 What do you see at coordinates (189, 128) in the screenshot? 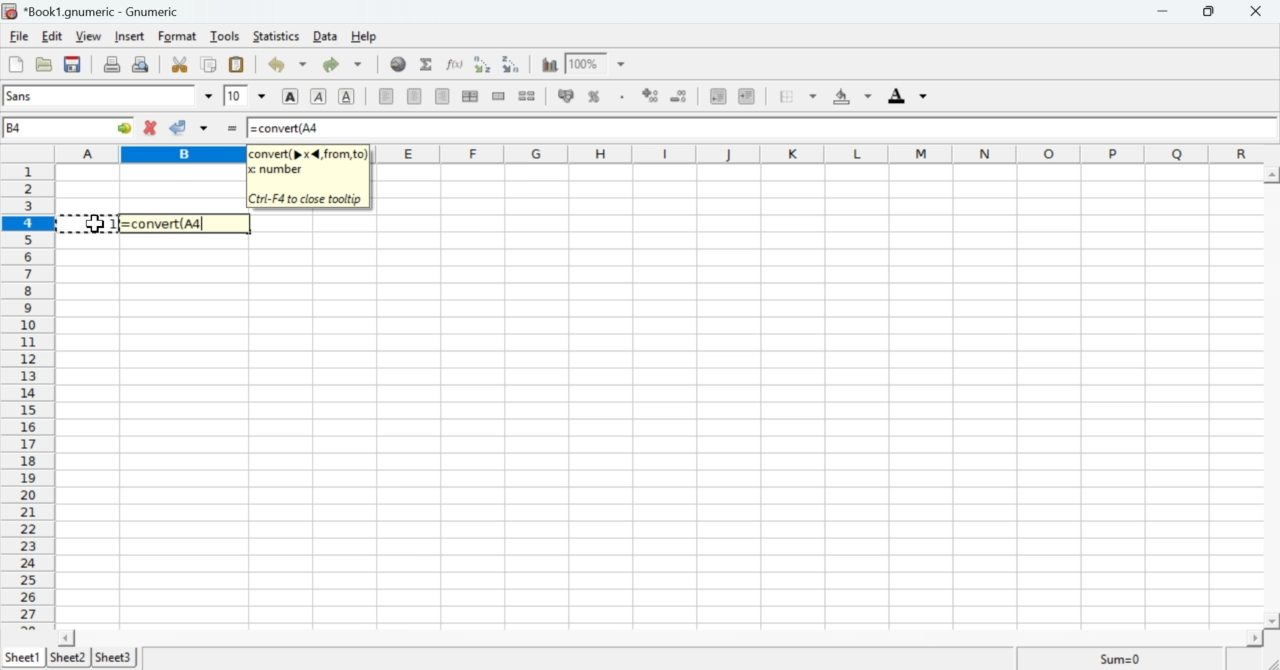
I see `Accept change` at bounding box center [189, 128].